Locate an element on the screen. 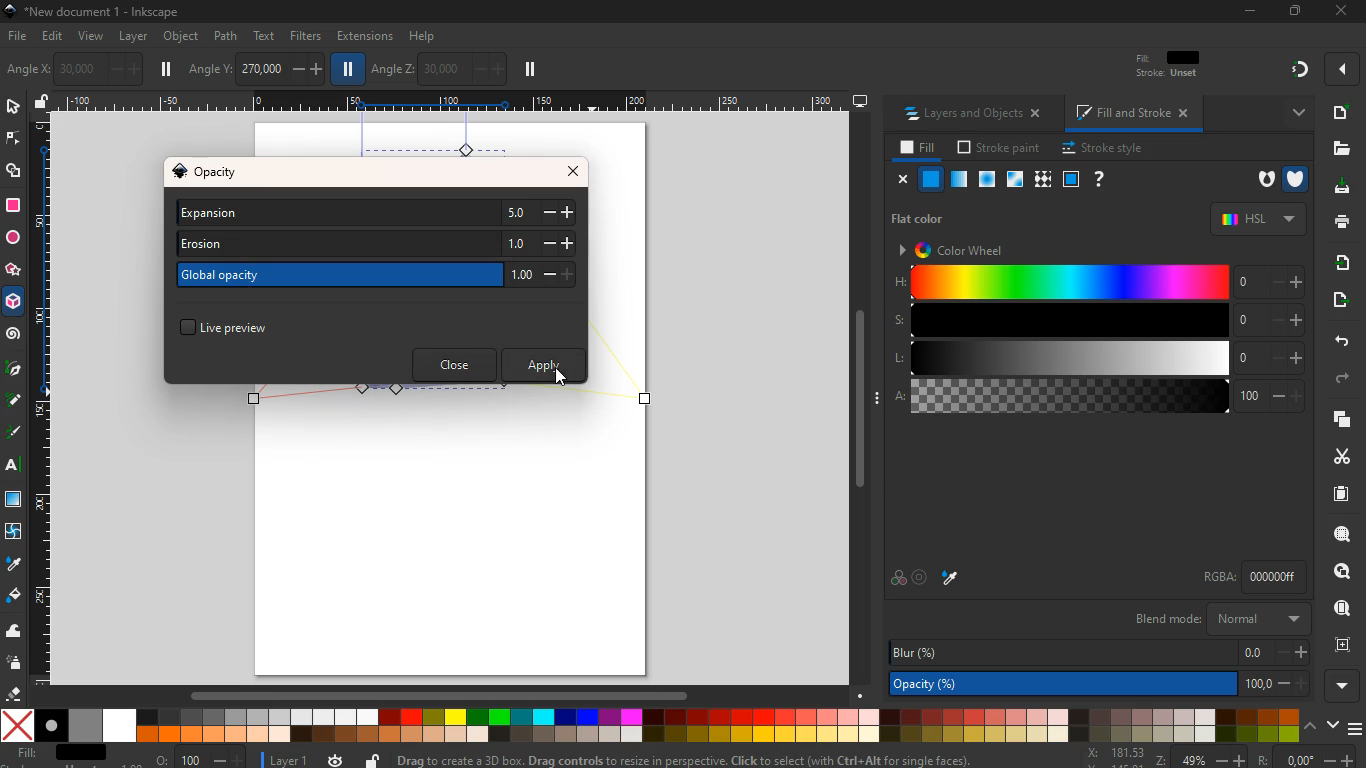  filt is located at coordinates (1169, 69).